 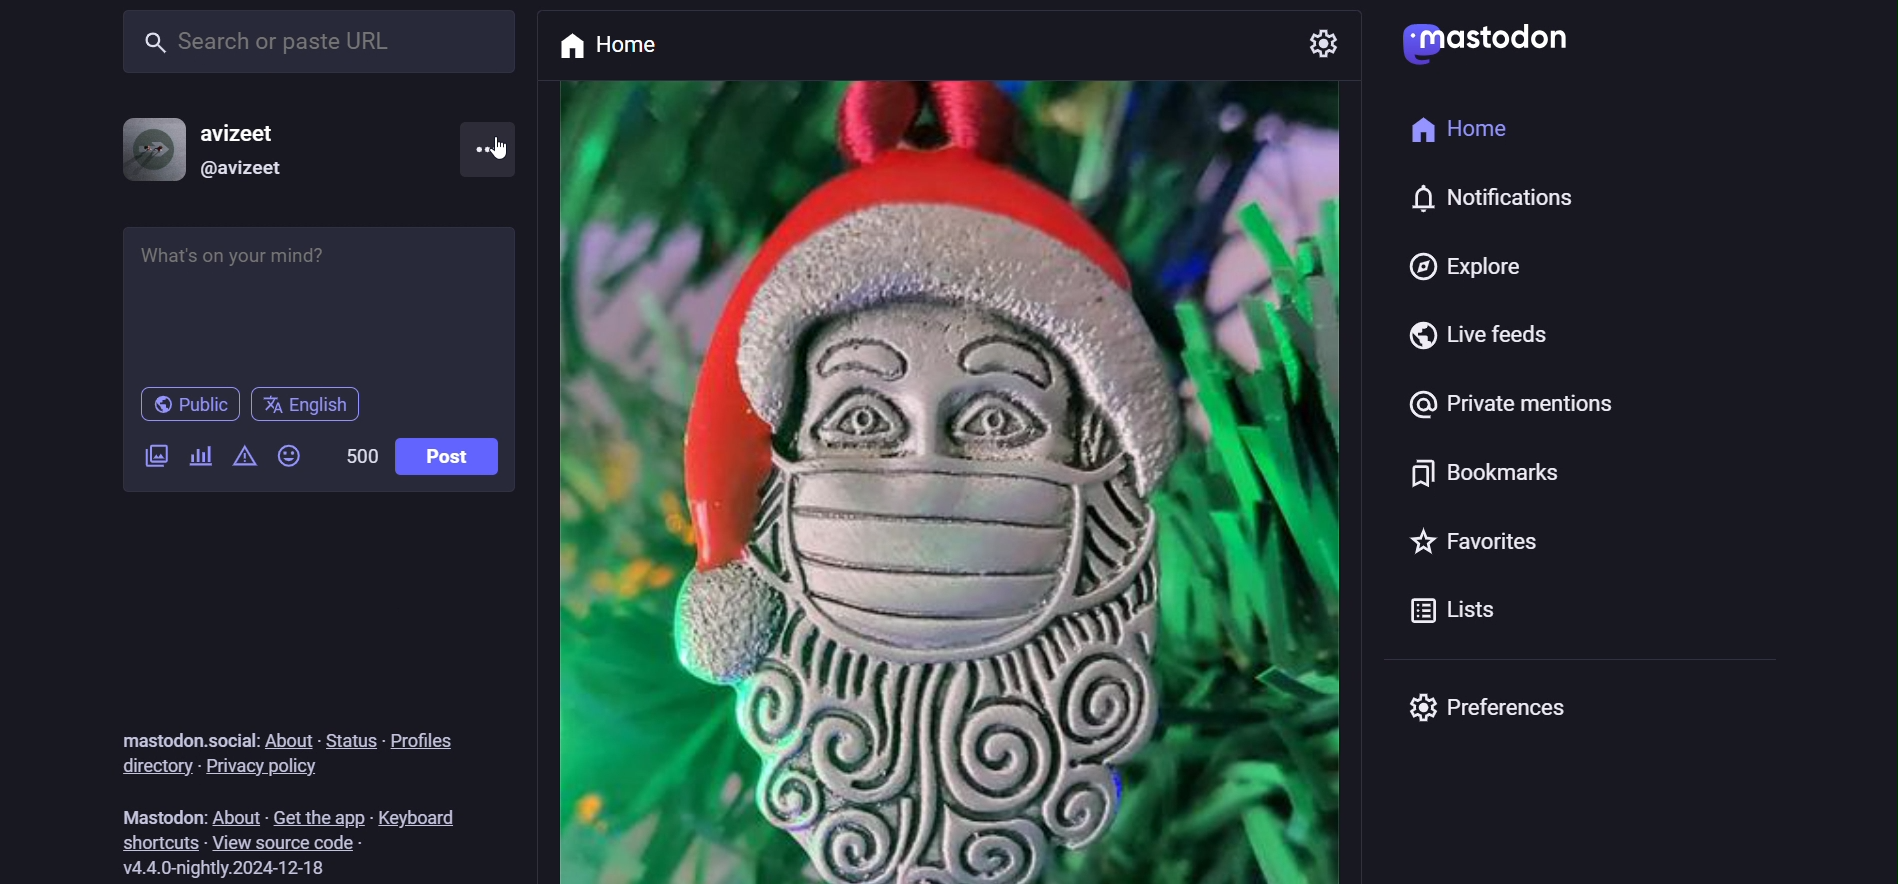 What do you see at coordinates (1482, 41) in the screenshot?
I see `Mastodon` at bounding box center [1482, 41].